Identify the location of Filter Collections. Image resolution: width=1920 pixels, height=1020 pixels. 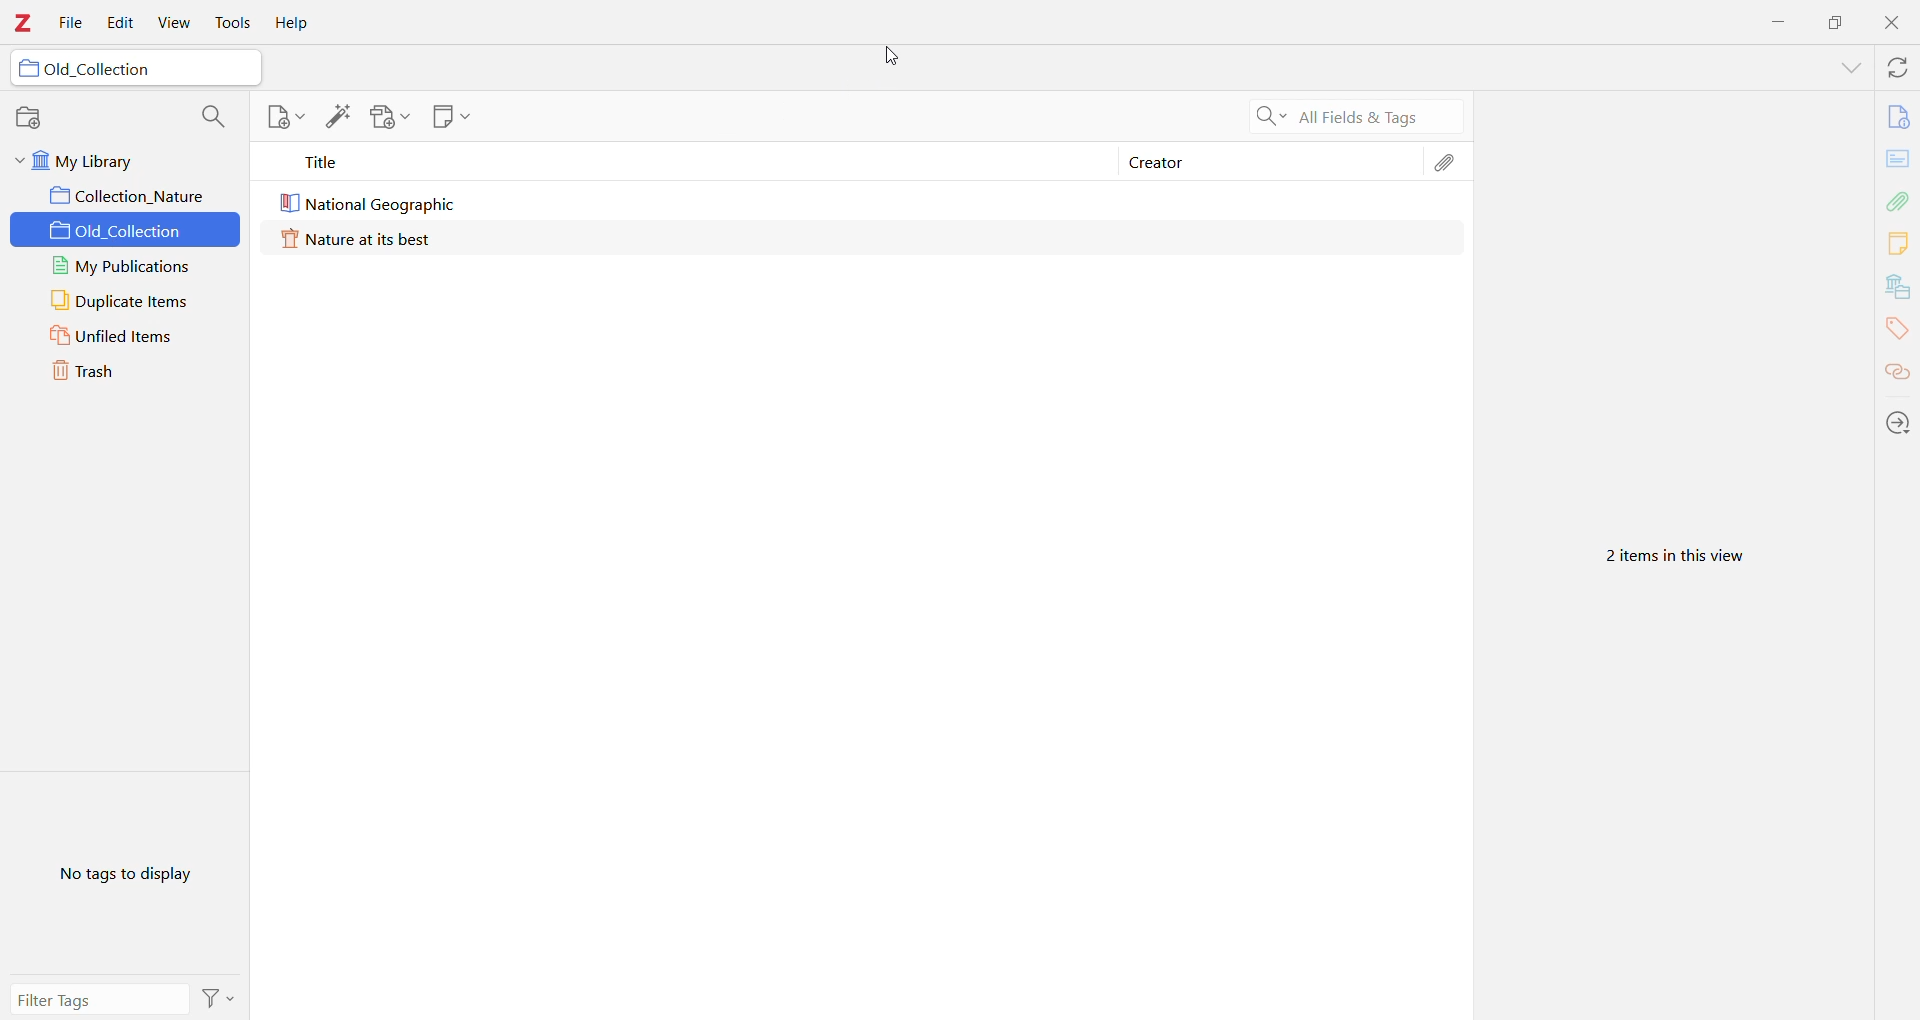
(218, 118).